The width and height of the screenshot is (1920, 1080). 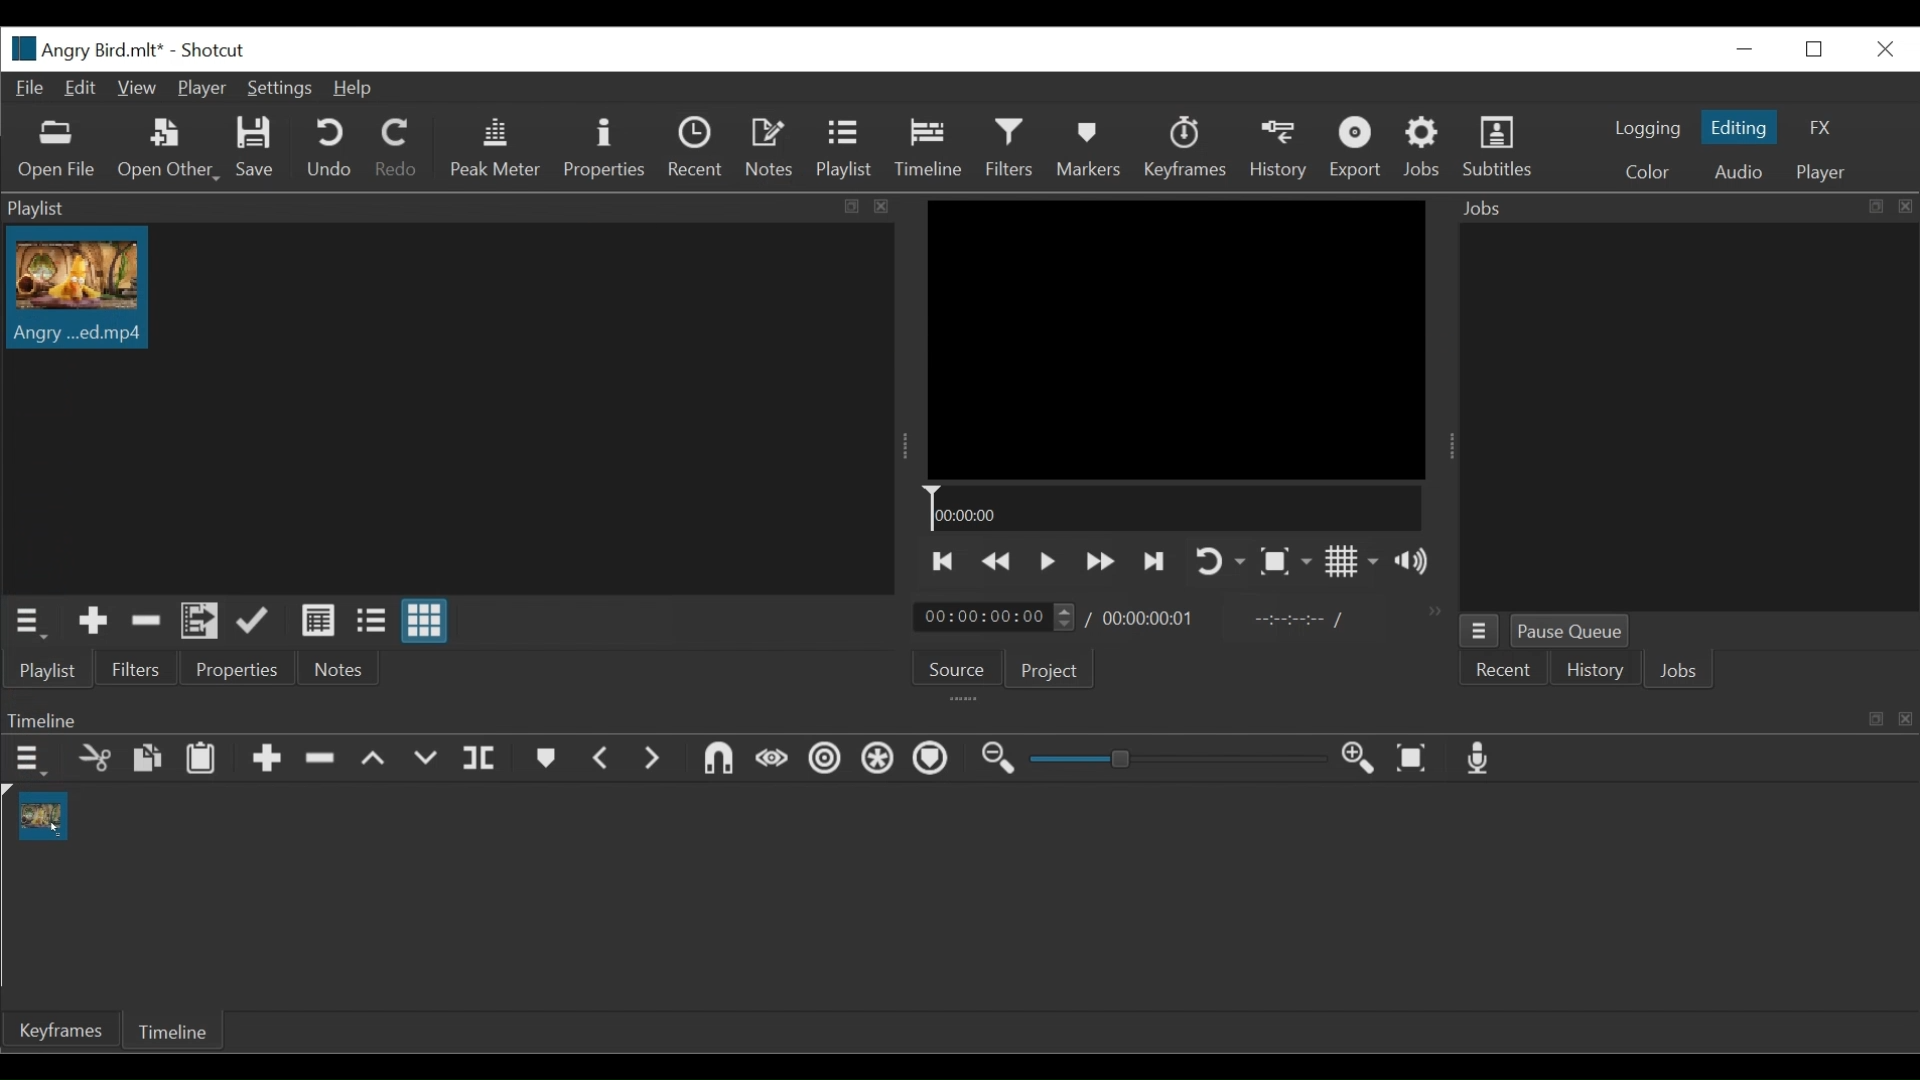 I want to click on Skip to the previous point, so click(x=943, y=560).